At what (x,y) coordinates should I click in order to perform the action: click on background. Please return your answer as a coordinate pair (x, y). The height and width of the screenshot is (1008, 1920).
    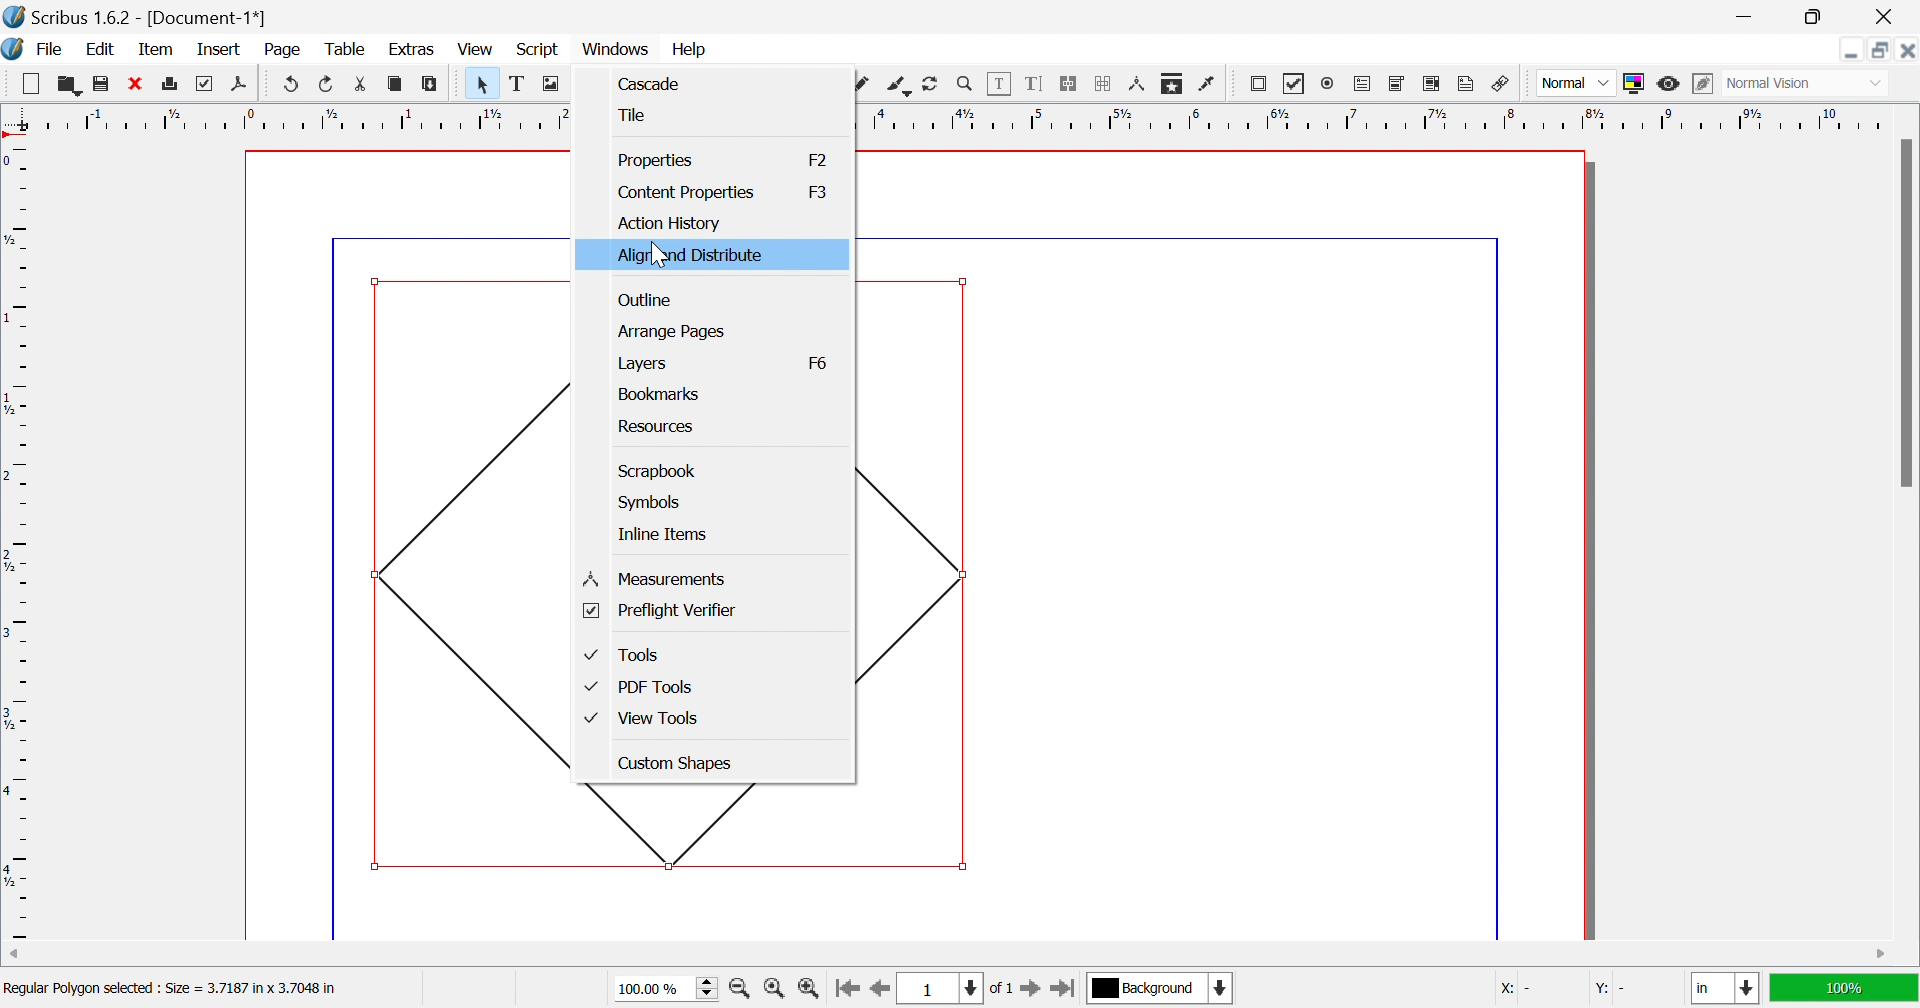
    Looking at the image, I should click on (1162, 987).